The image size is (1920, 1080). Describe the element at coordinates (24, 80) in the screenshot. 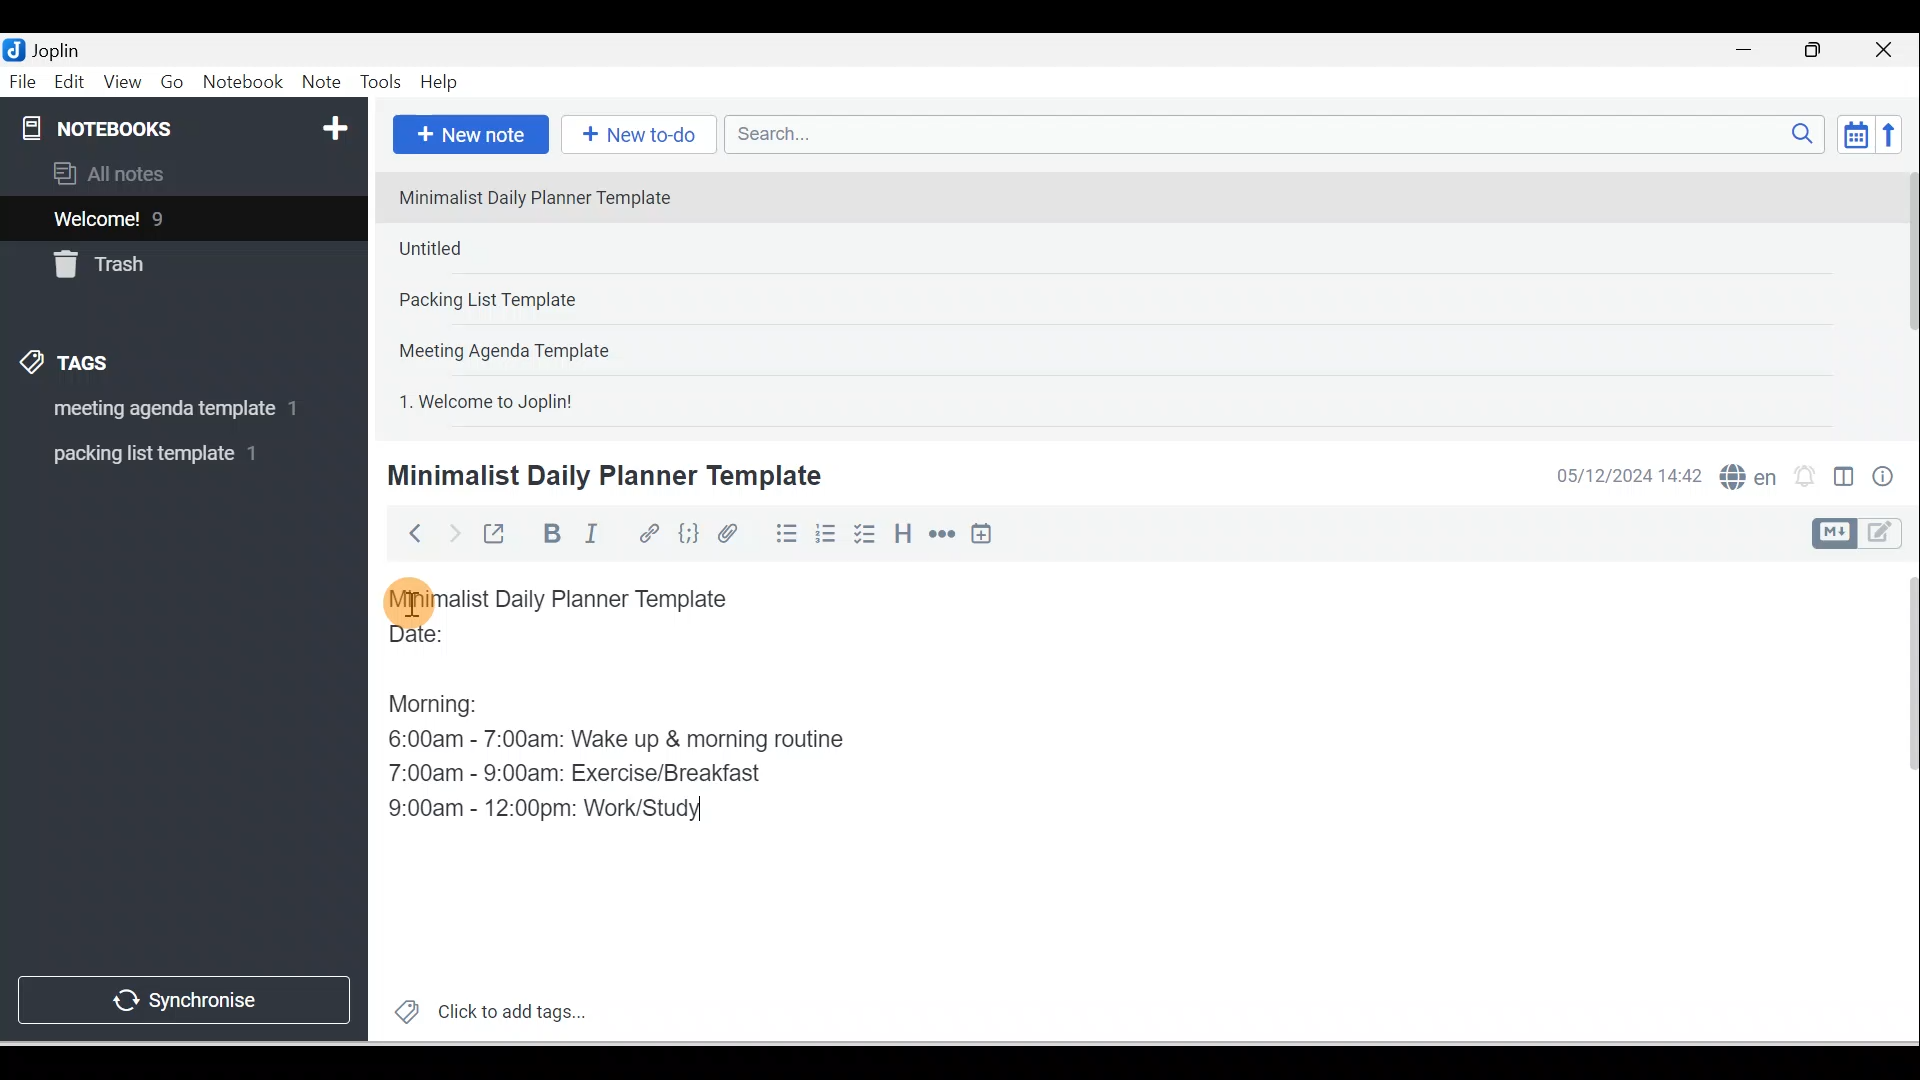

I see `File` at that location.